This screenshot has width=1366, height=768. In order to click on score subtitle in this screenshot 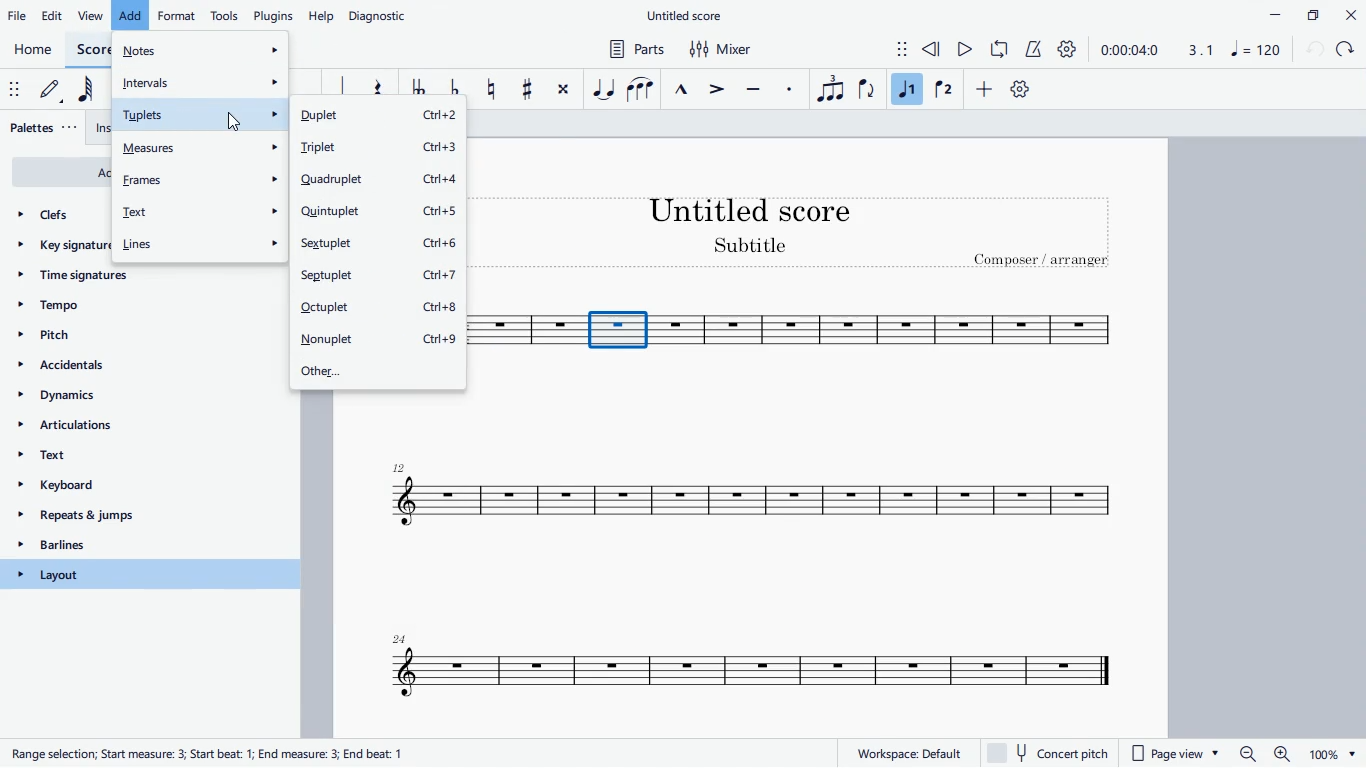, I will do `click(754, 247)`.